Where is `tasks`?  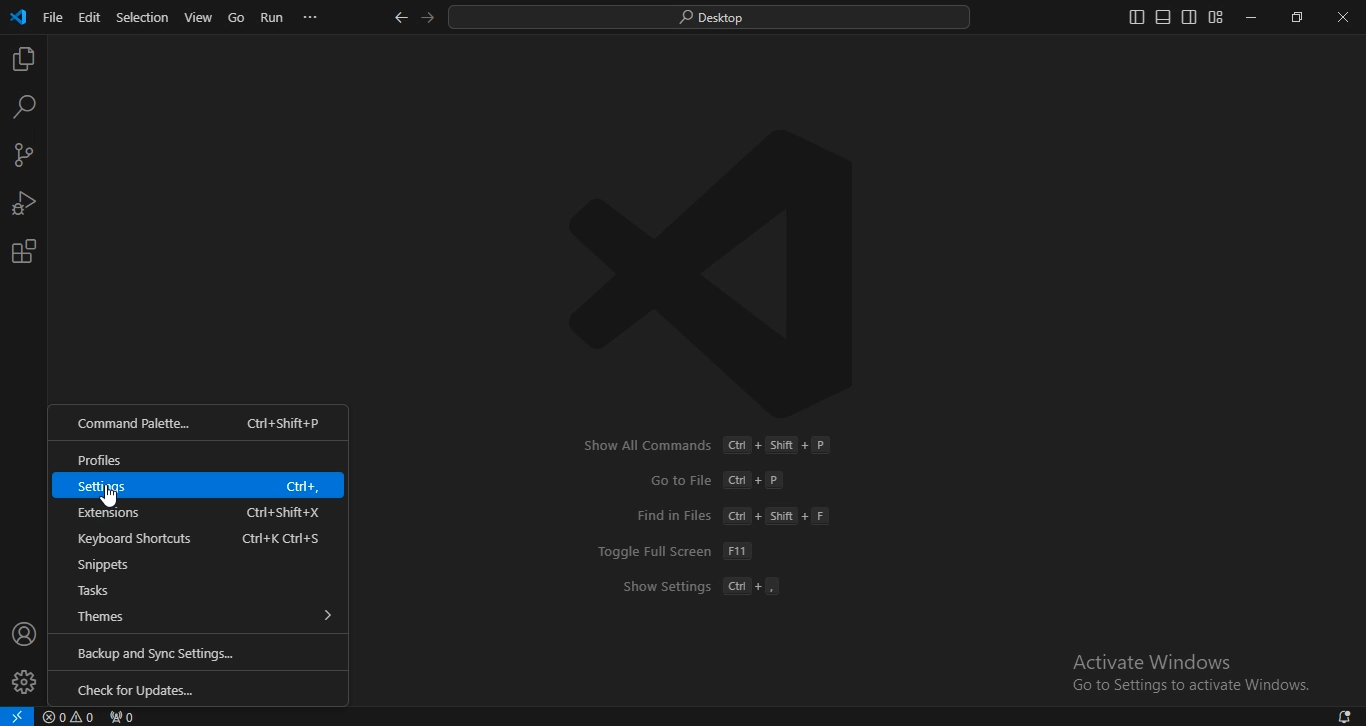
tasks is located at coordinates (199, 591).